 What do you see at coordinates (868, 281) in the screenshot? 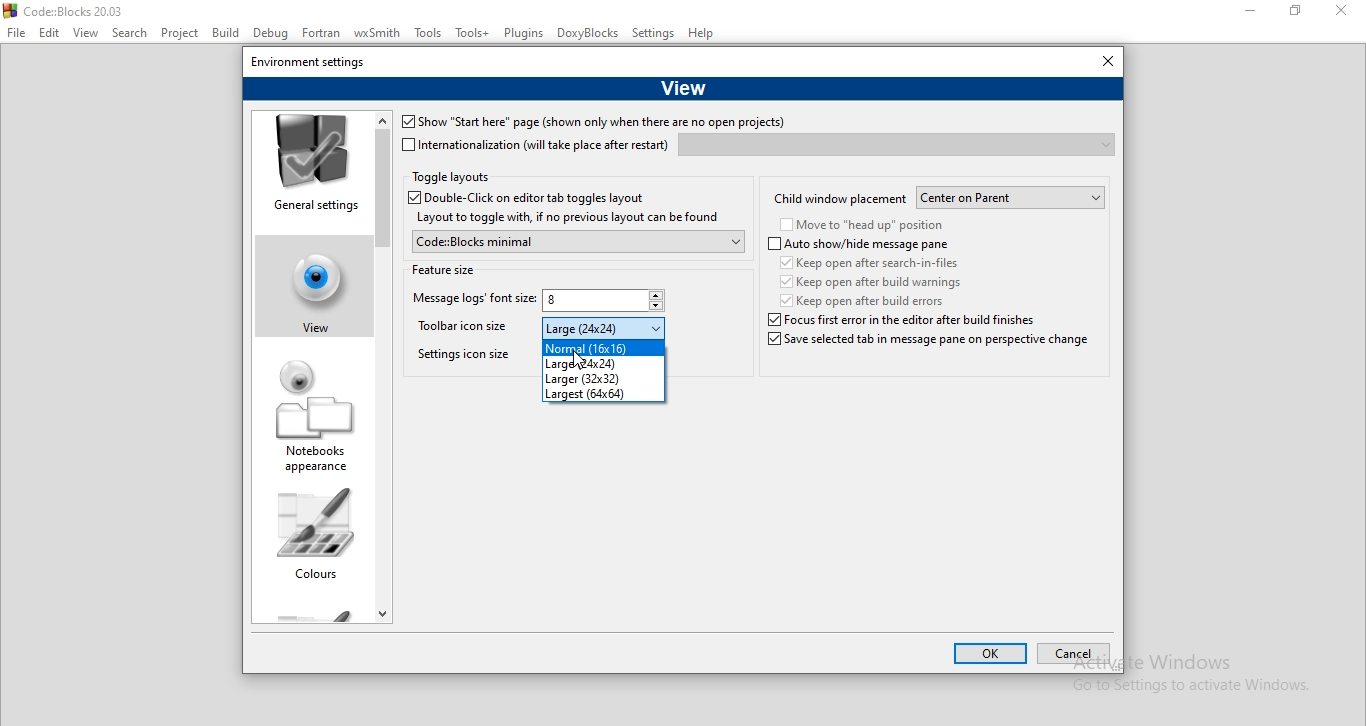
I see ` Keep open after build warnings` at bounding box center [868, 281].